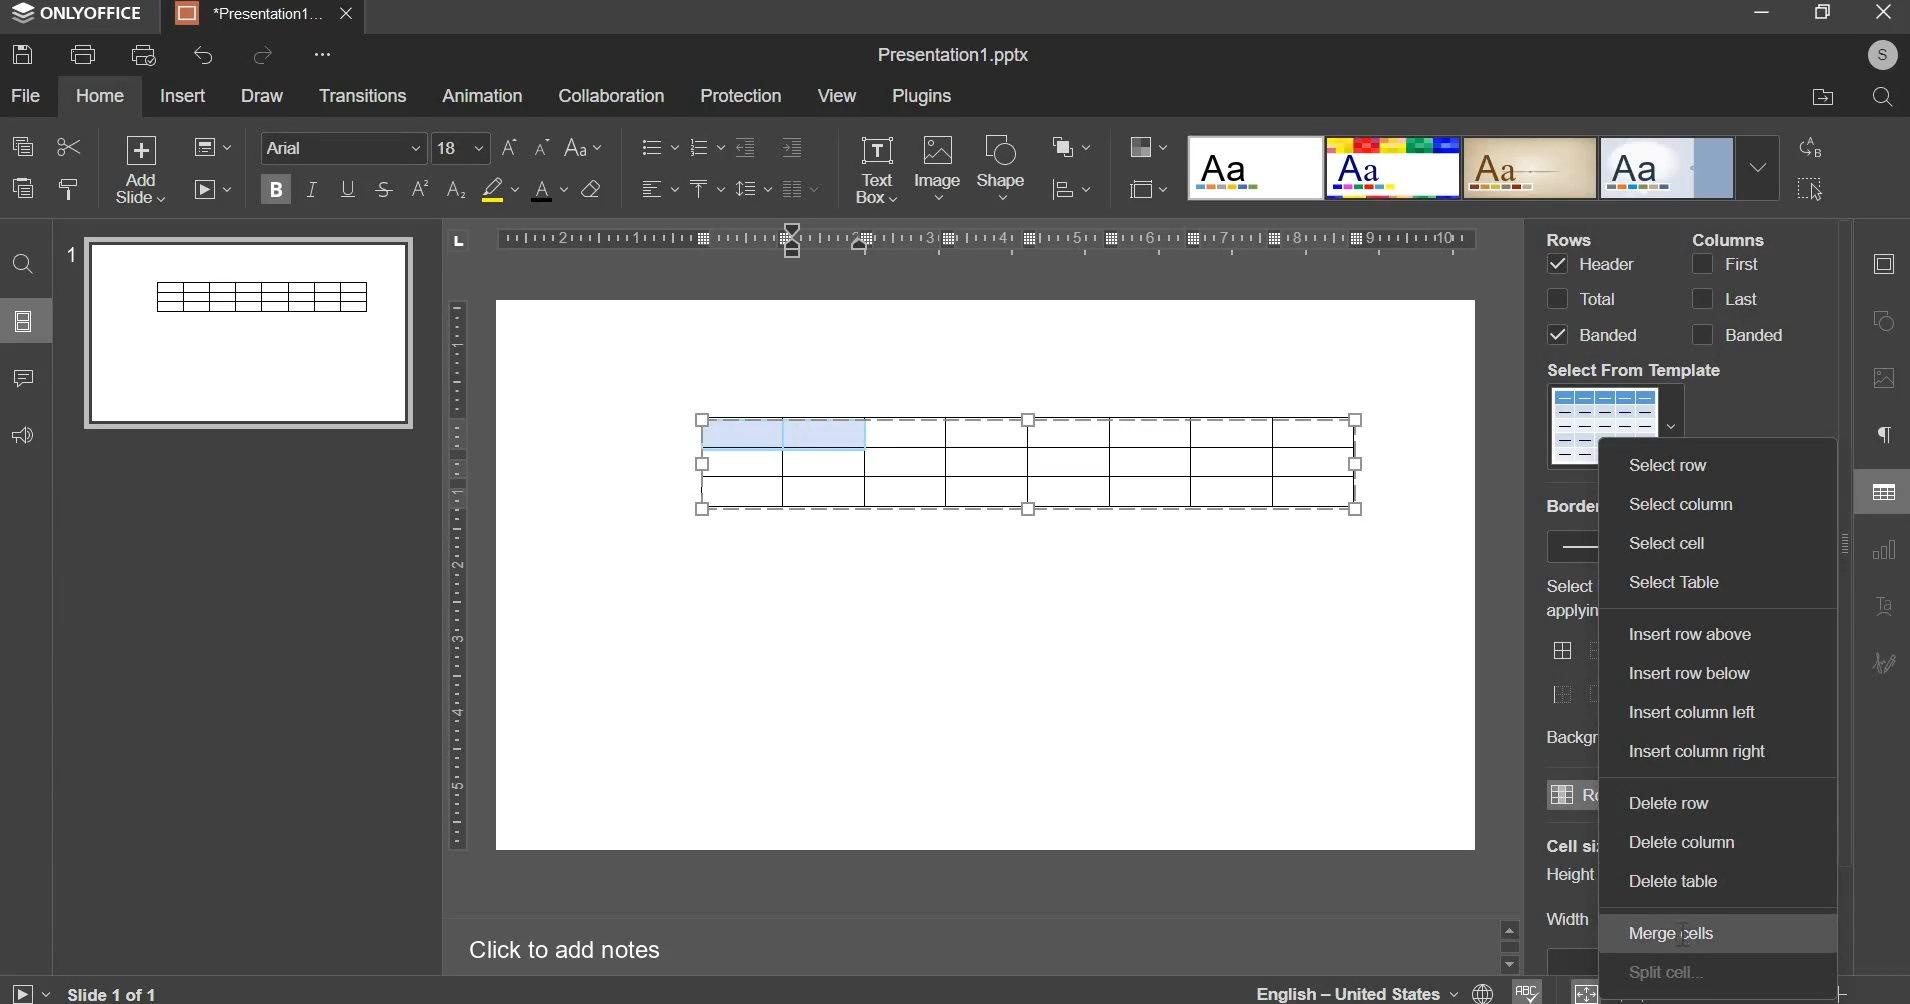  What do you see at coordinates (211, 147) in the screenshot?
I see `change layout` at bounding box center [211, 147].